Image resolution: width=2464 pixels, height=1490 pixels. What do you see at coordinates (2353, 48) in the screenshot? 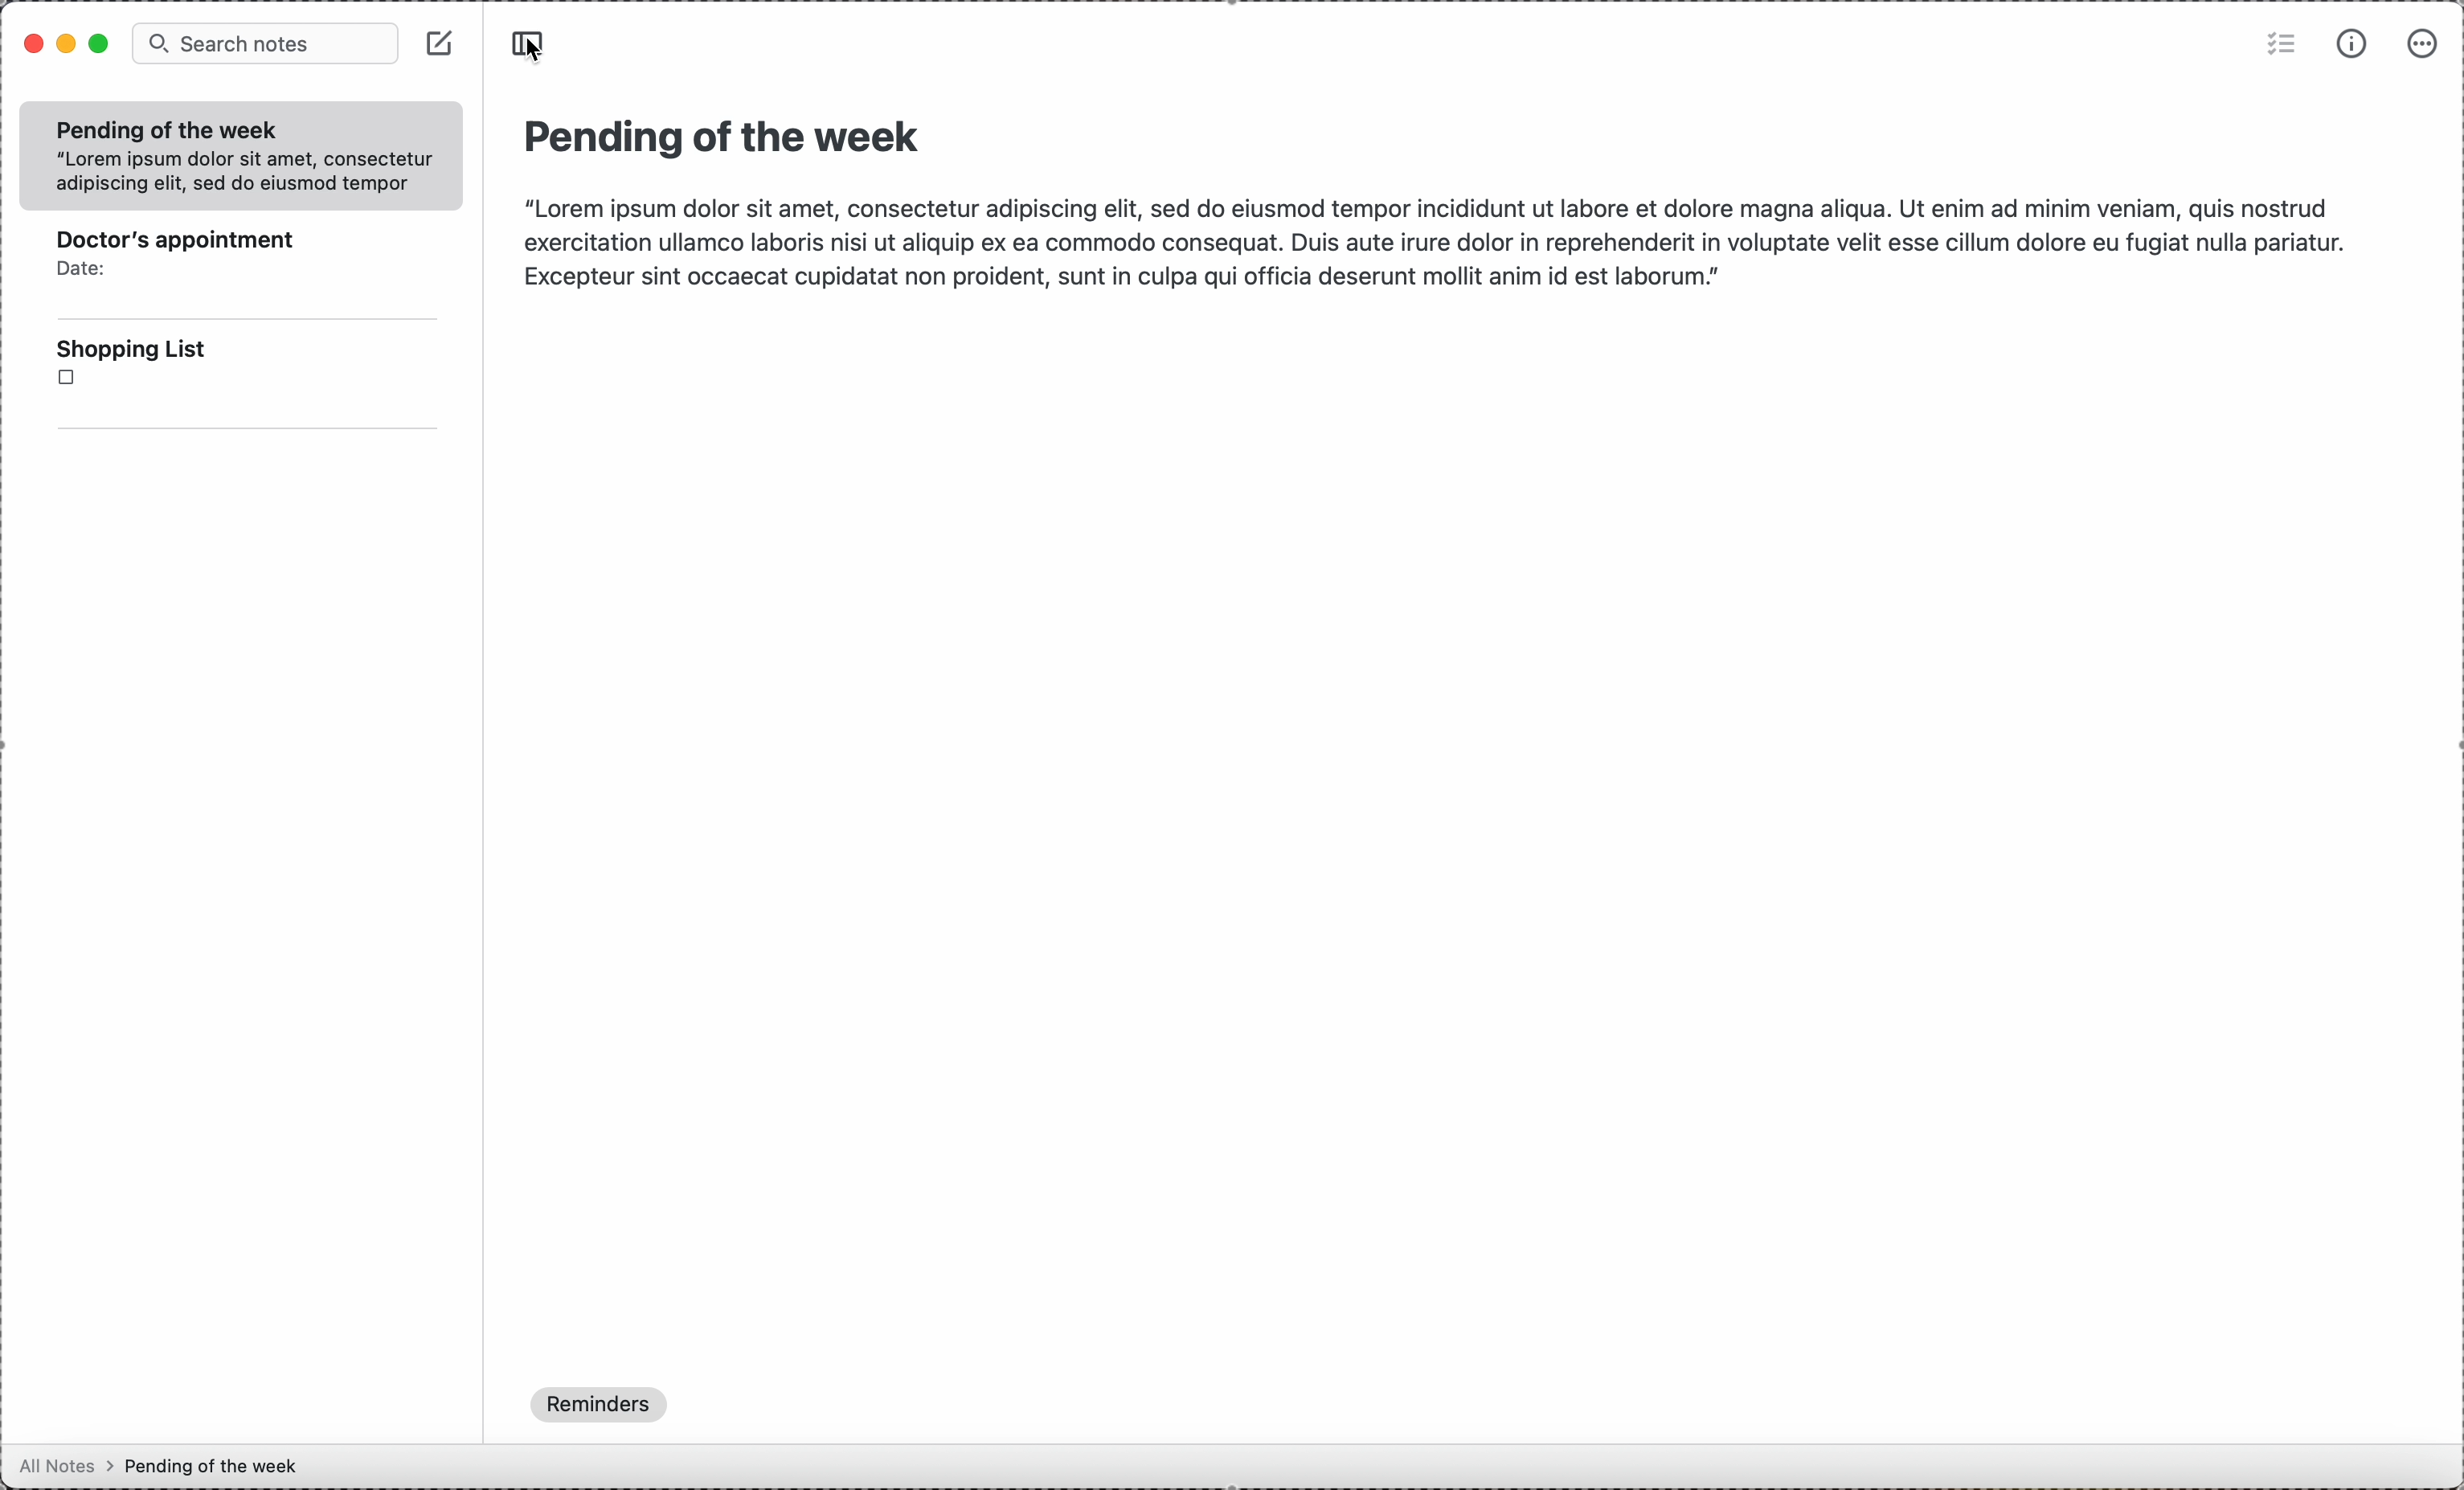
I see `metrics` at bounding box center [2353, 48].